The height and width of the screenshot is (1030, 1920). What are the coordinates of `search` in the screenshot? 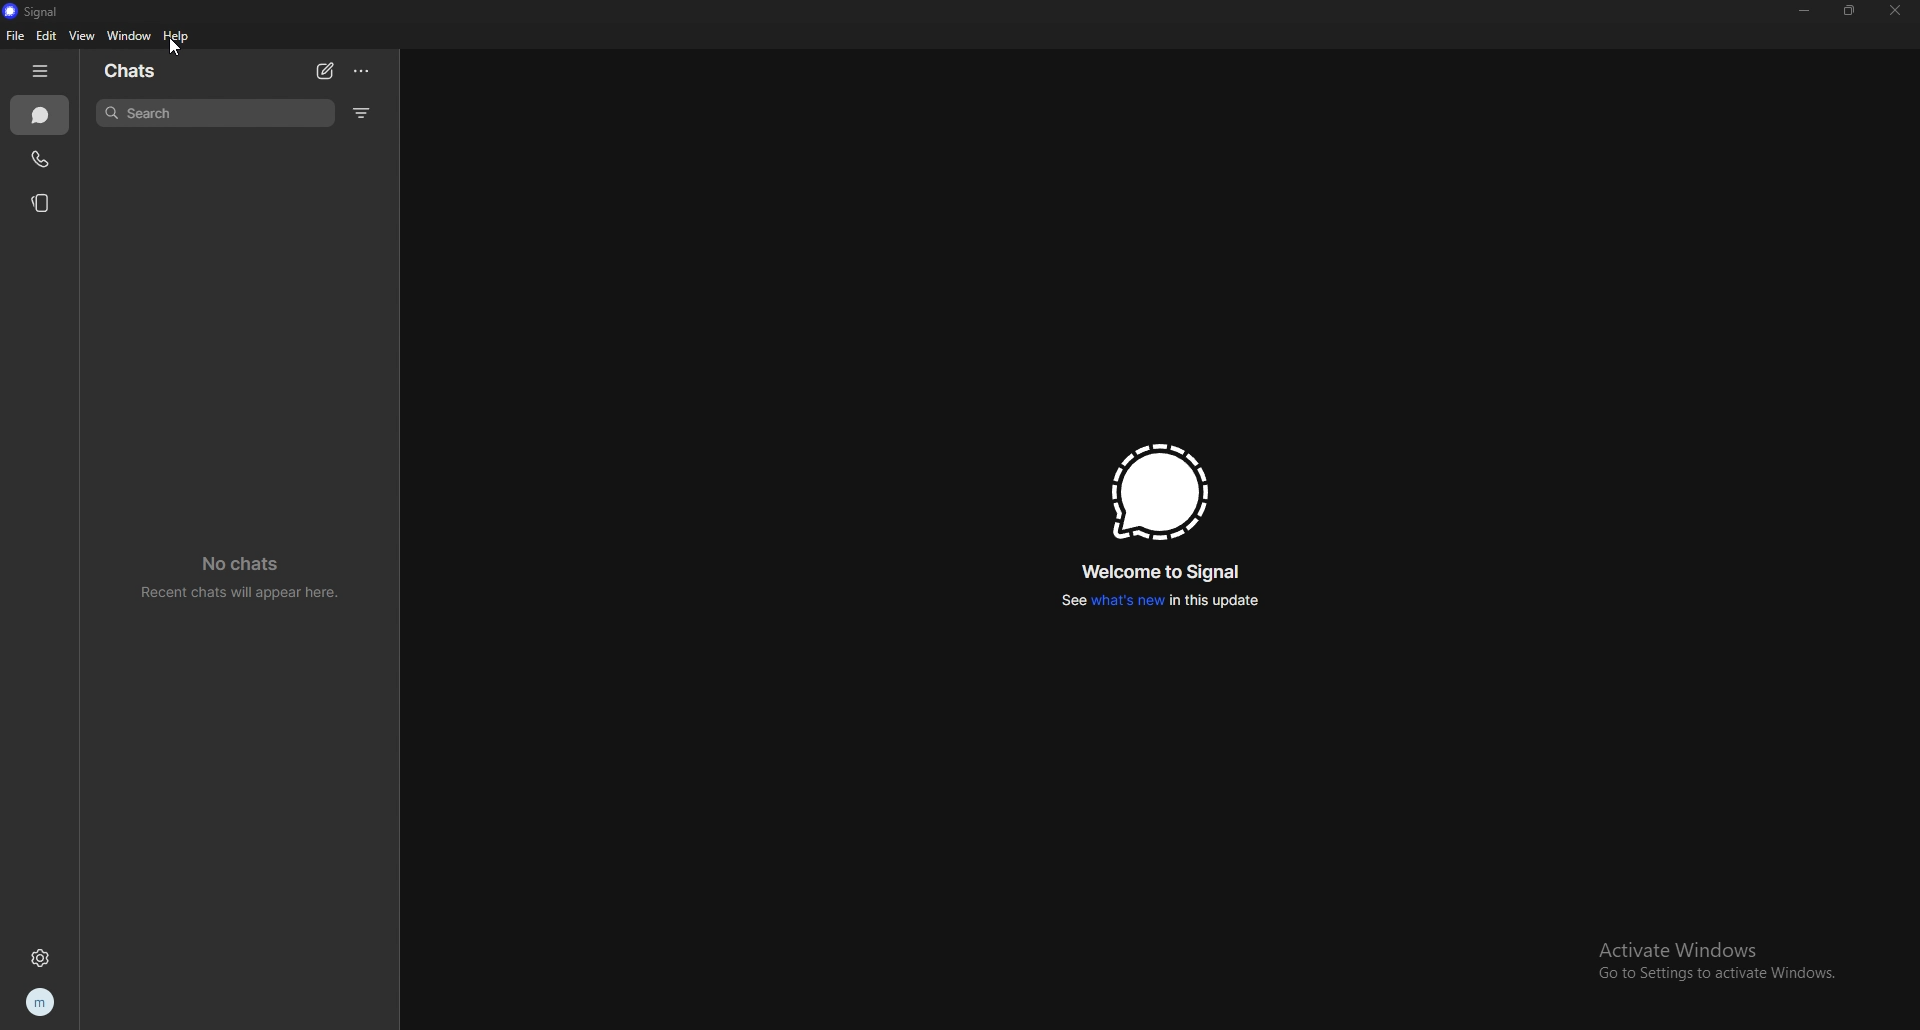 It's located at (215, 115).